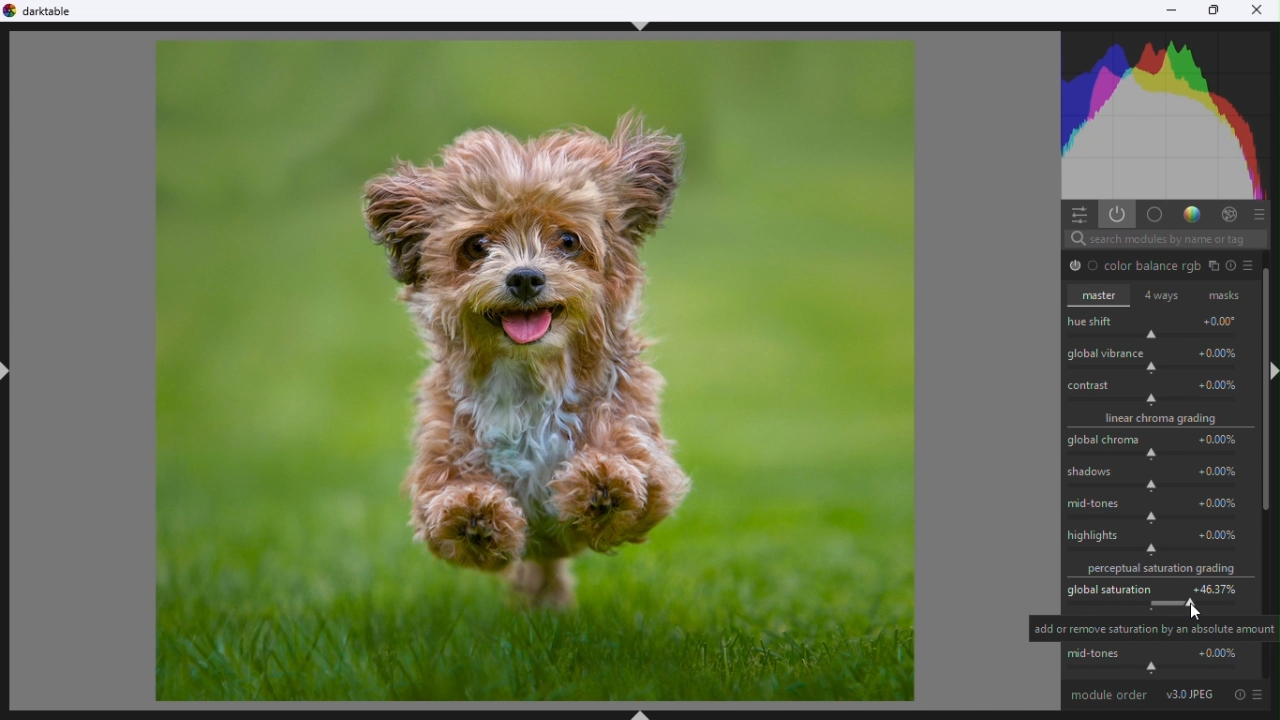 The height and width of the screenshot is (720, 1280). I want to click on hue shift, so click(1157, 327).